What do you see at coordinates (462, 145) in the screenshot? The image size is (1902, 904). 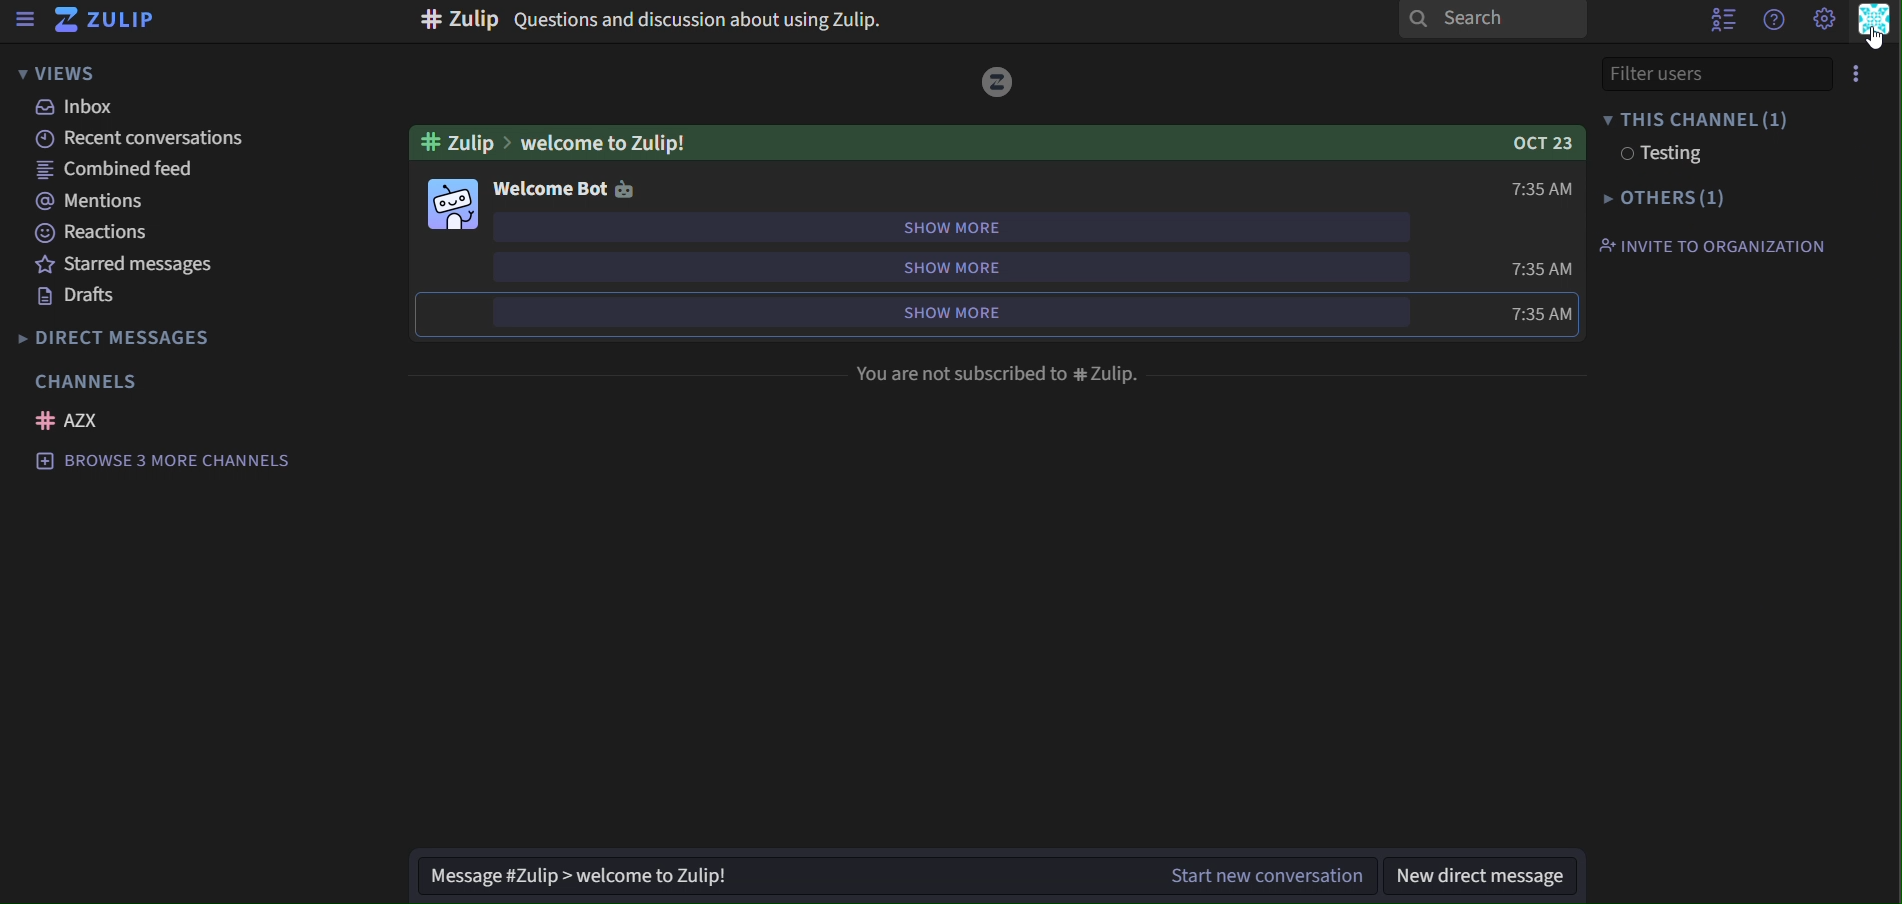 I see `# Zulip >` at bounding box center [462, 145].